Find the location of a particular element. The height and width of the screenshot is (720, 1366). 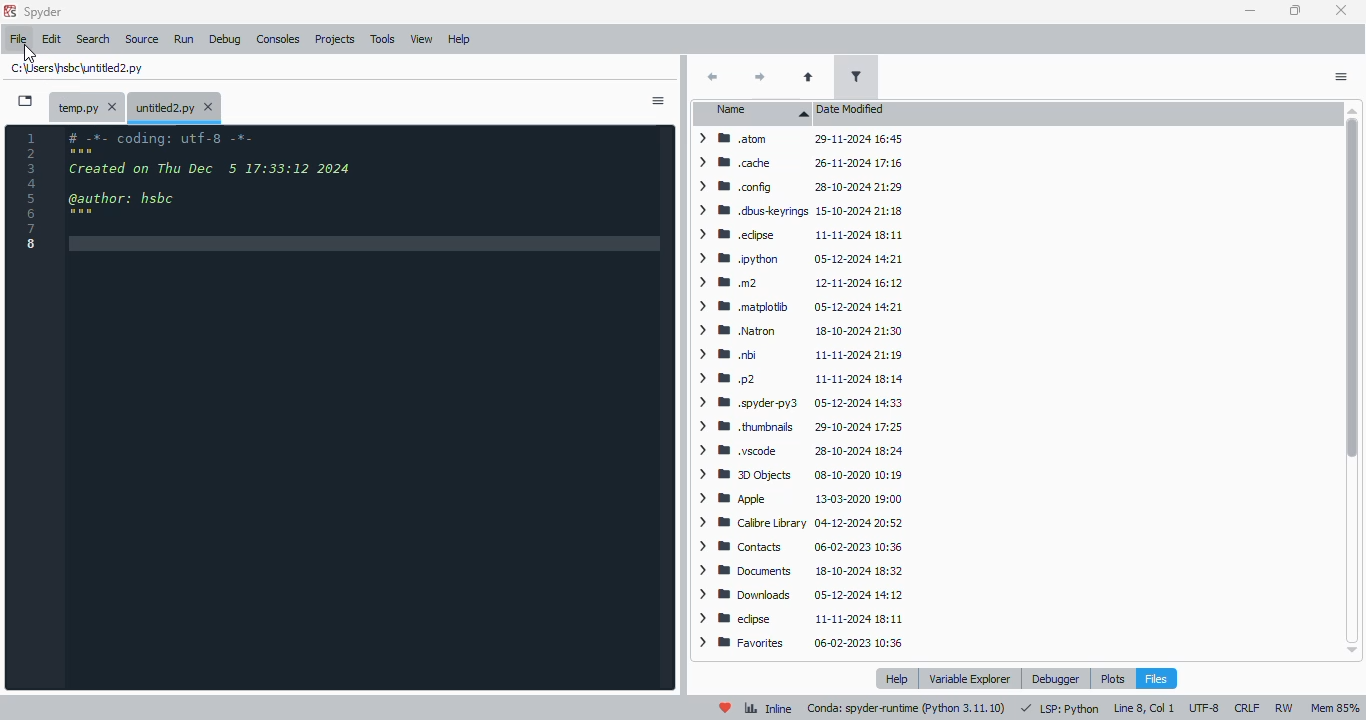

projects is located at coordinates (334, 40).